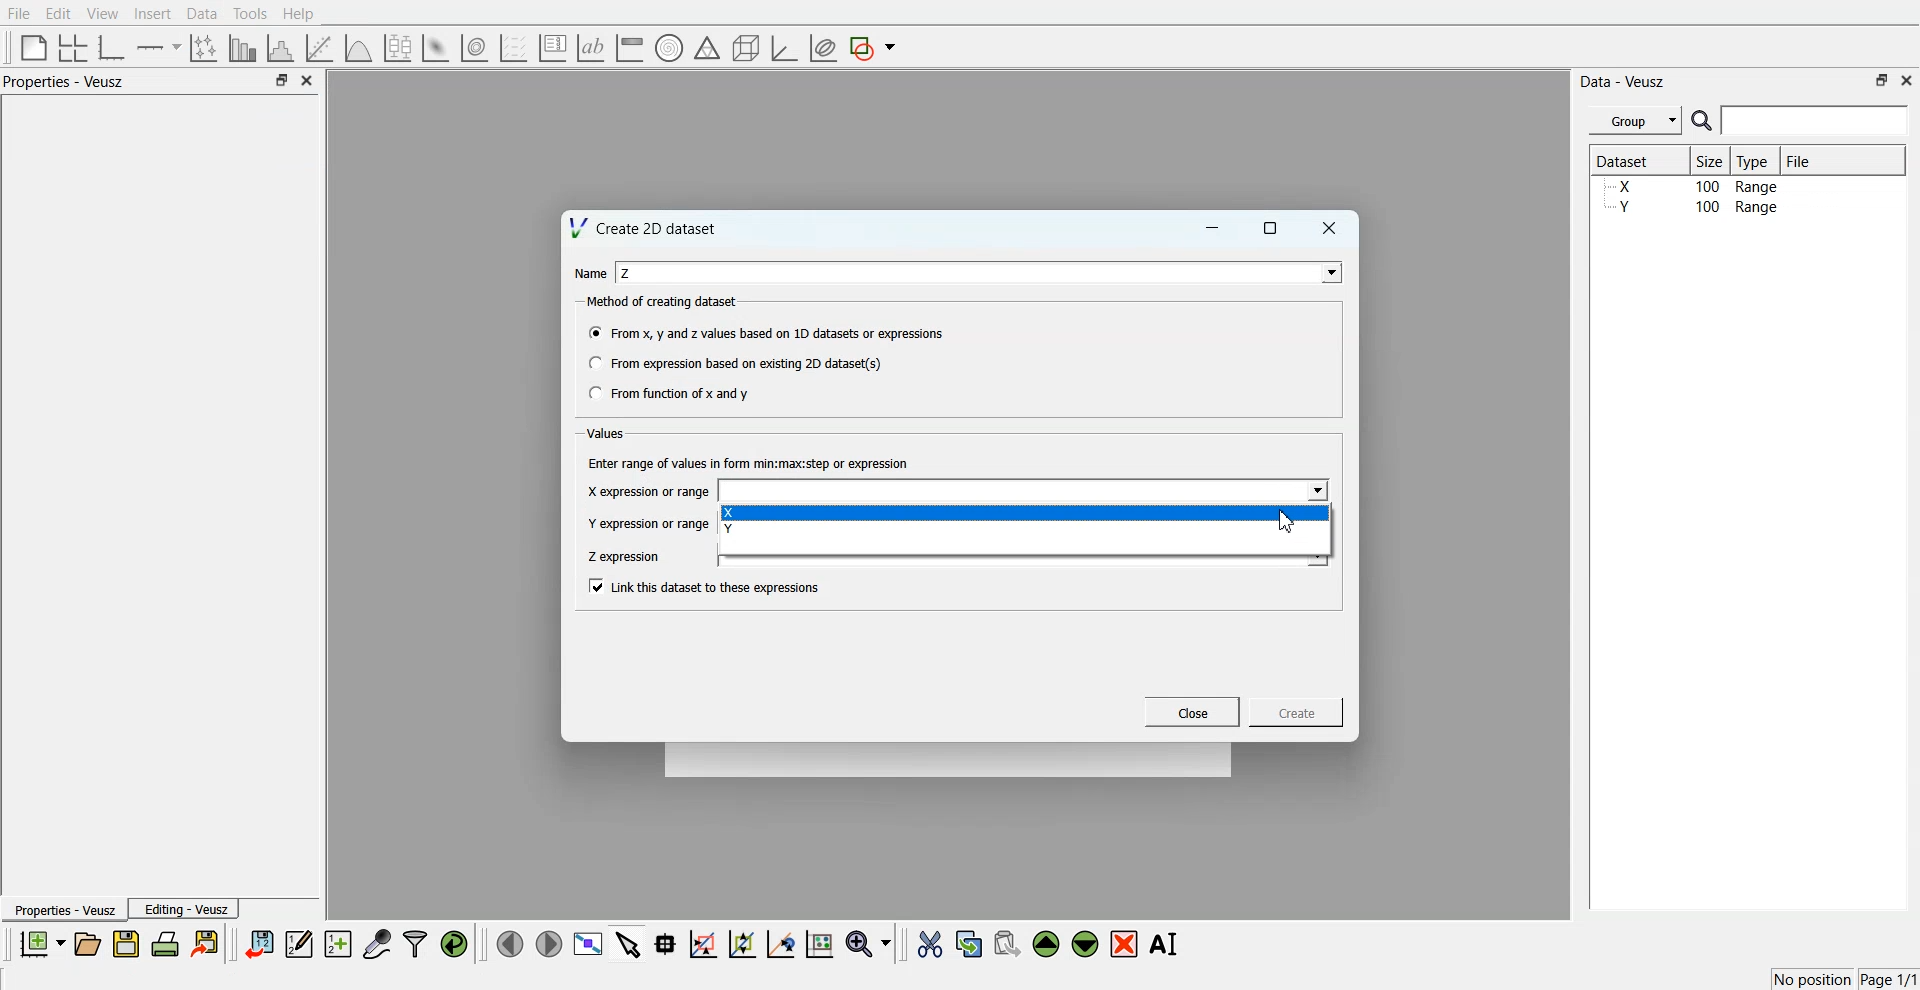 This screenshot has width=1920, height=990. Describe the element at coordinates (970, 943) in the screenshot. I see `Copy the selected widget` at that location.